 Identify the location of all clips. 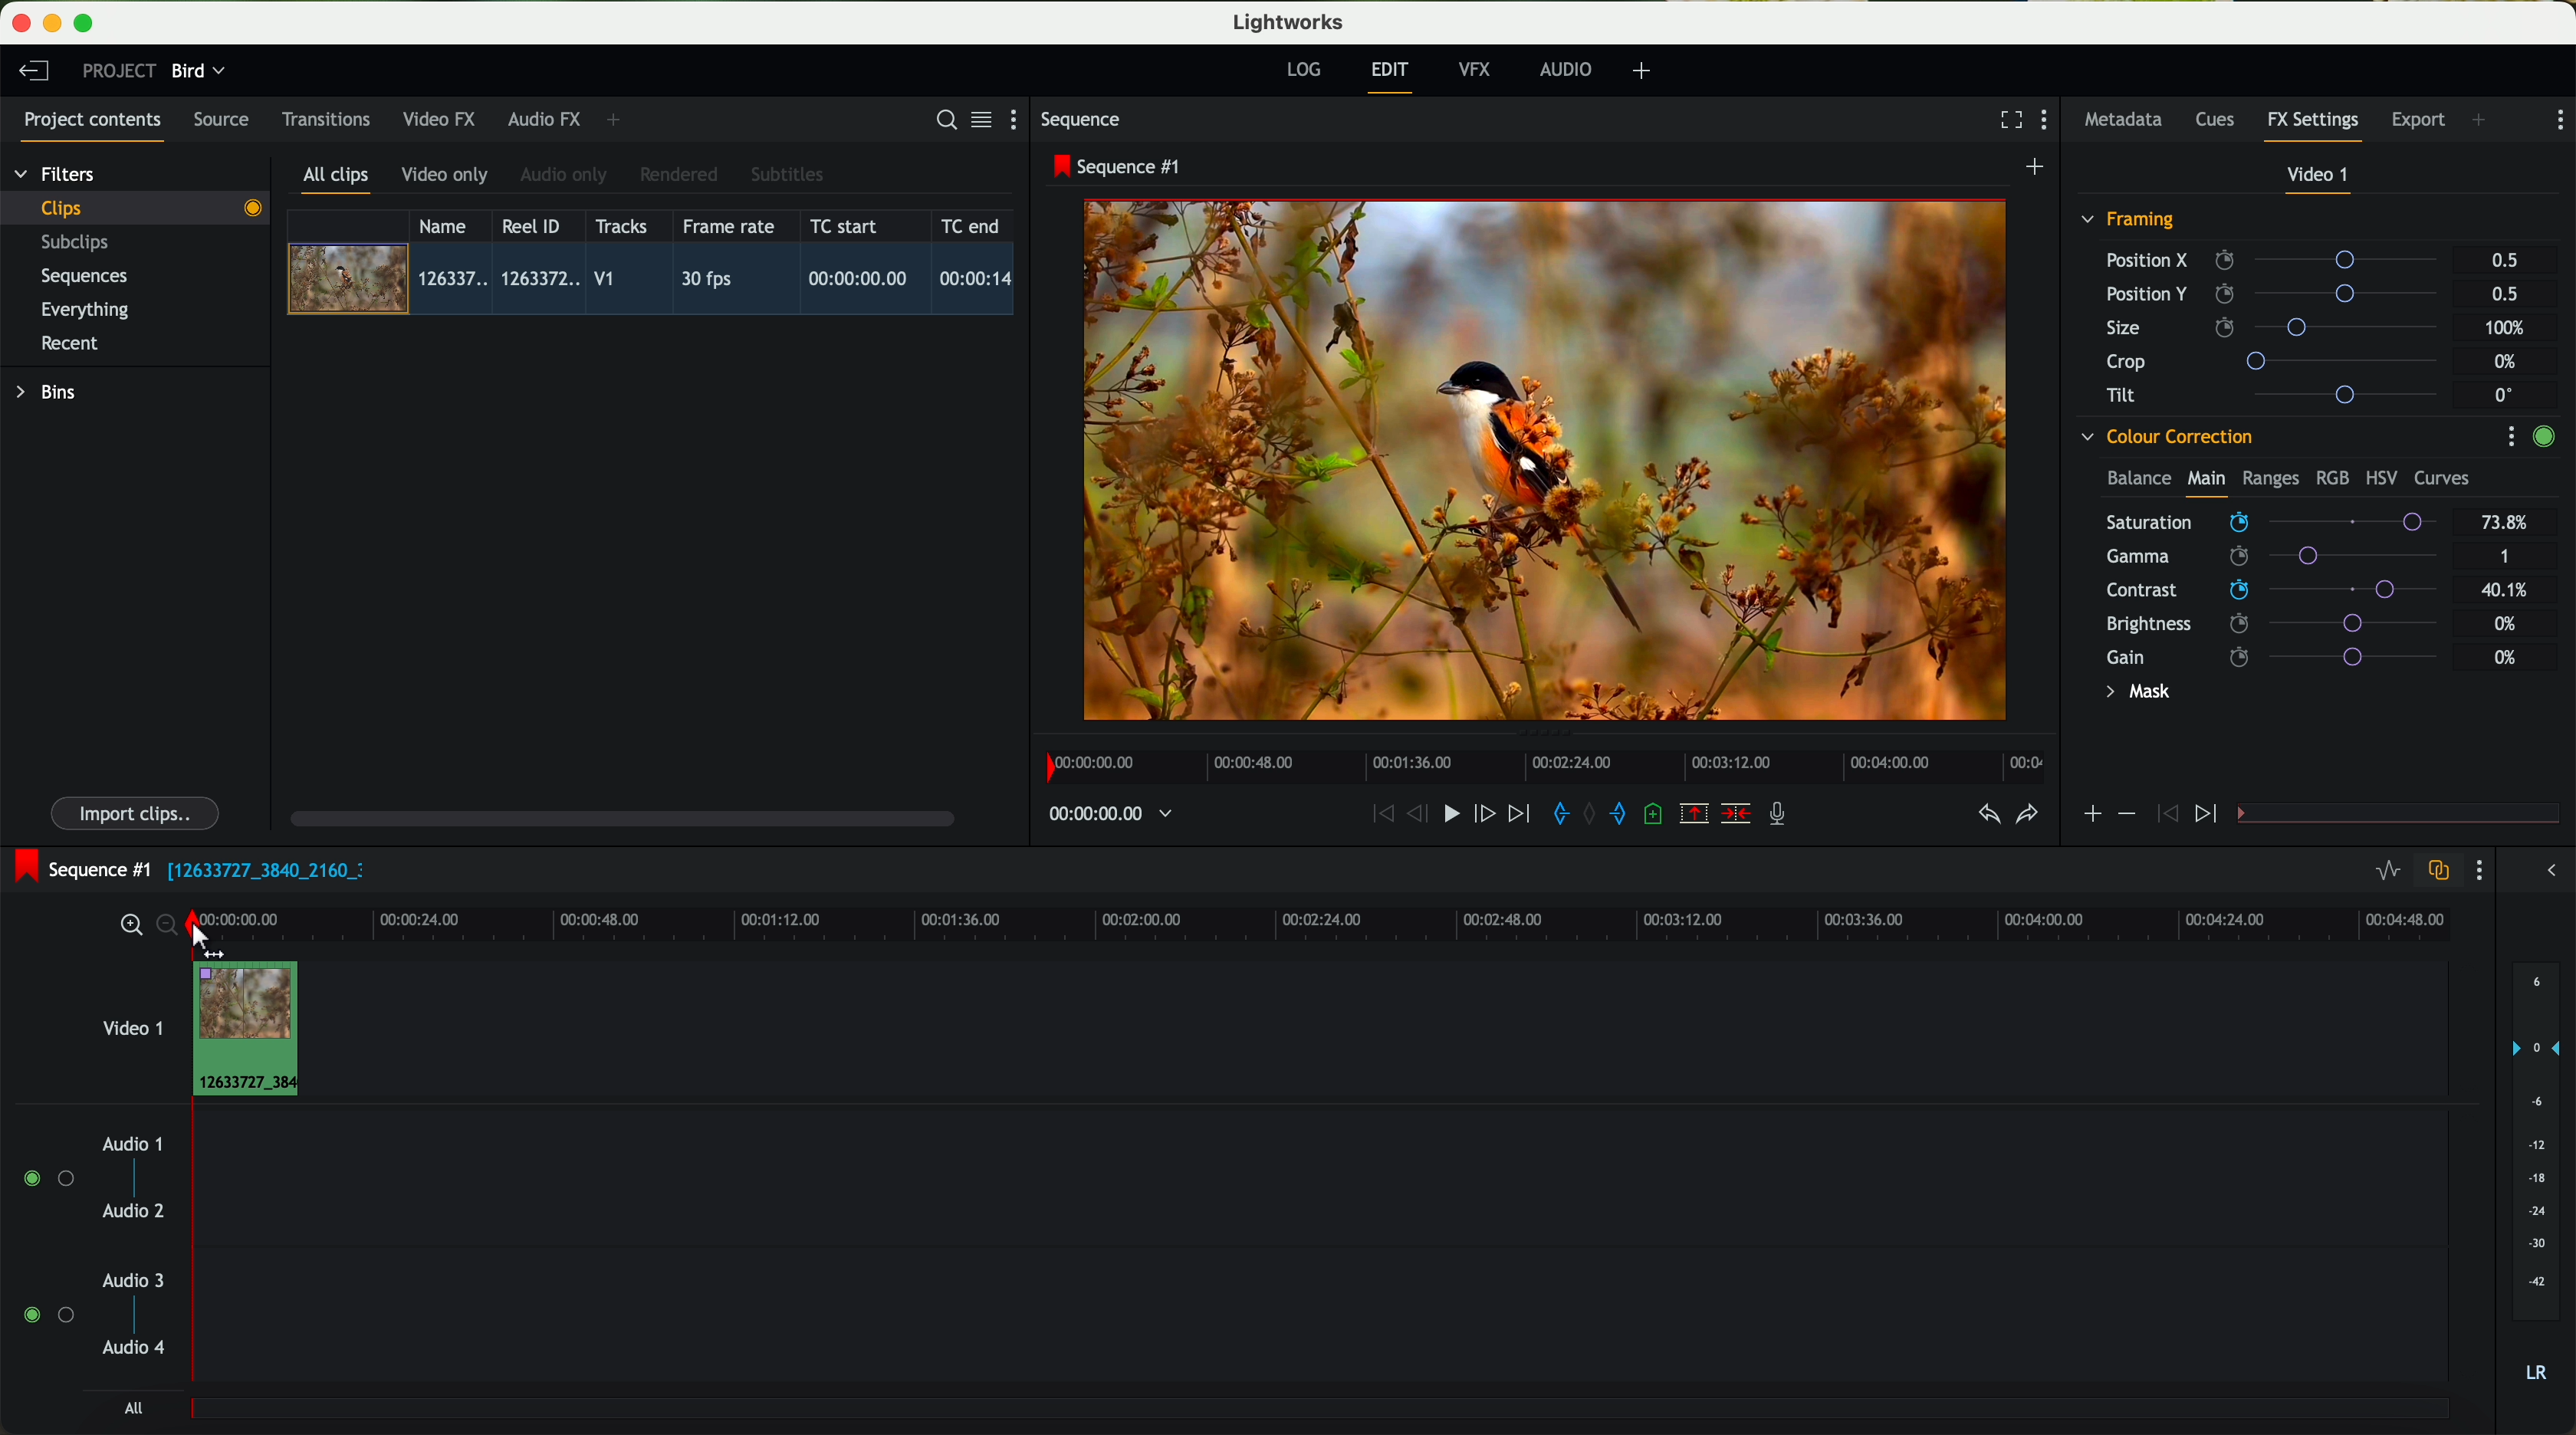
(337, 181).